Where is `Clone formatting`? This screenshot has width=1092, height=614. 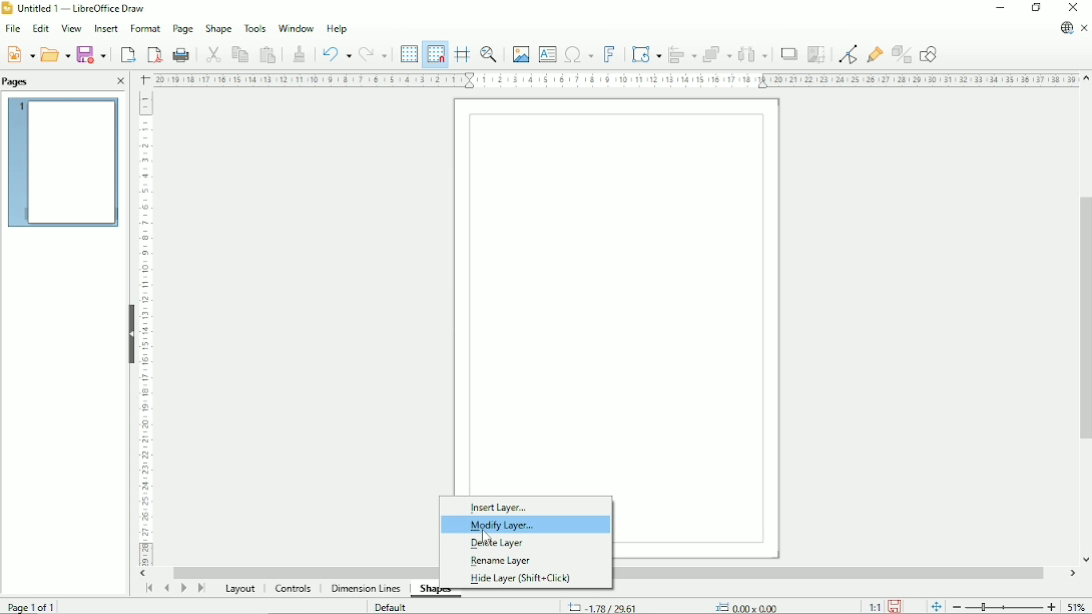 Clone formatting is located at coordinates (298, 52).